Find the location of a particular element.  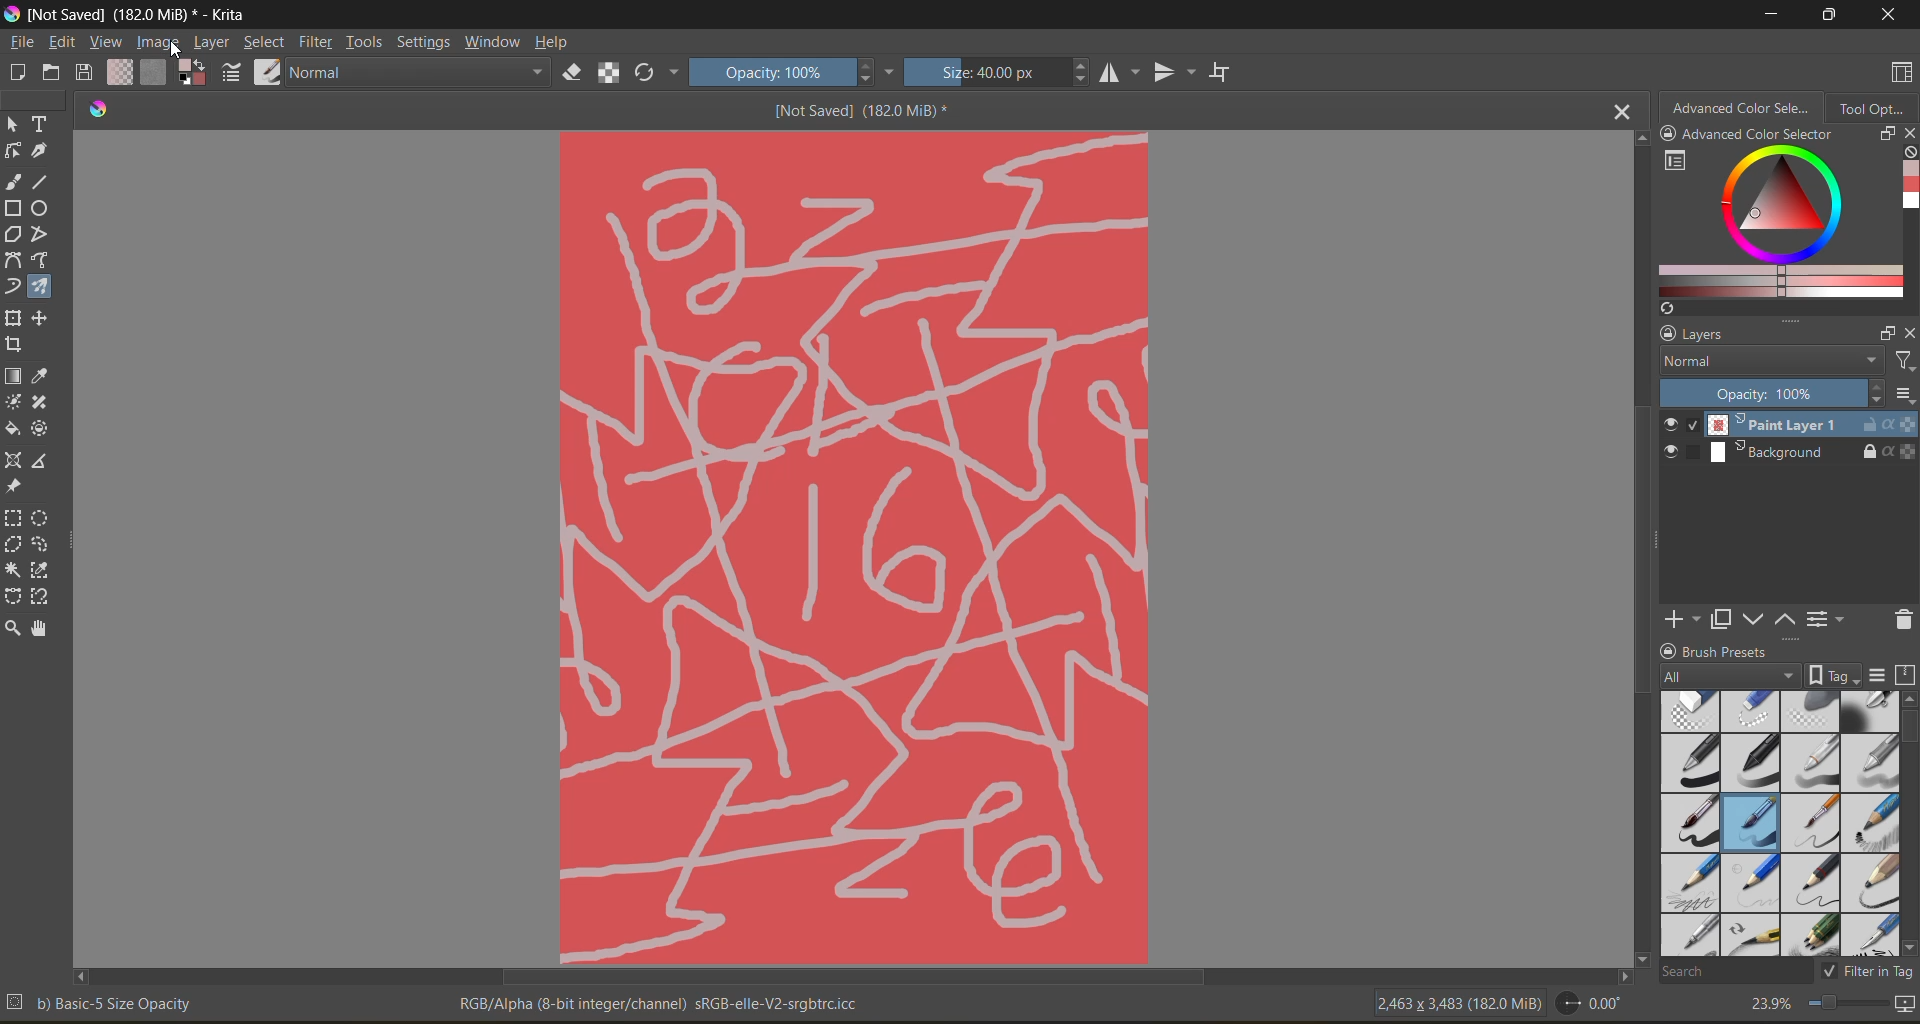

set eraser mode is located at coordinates (564, 75).